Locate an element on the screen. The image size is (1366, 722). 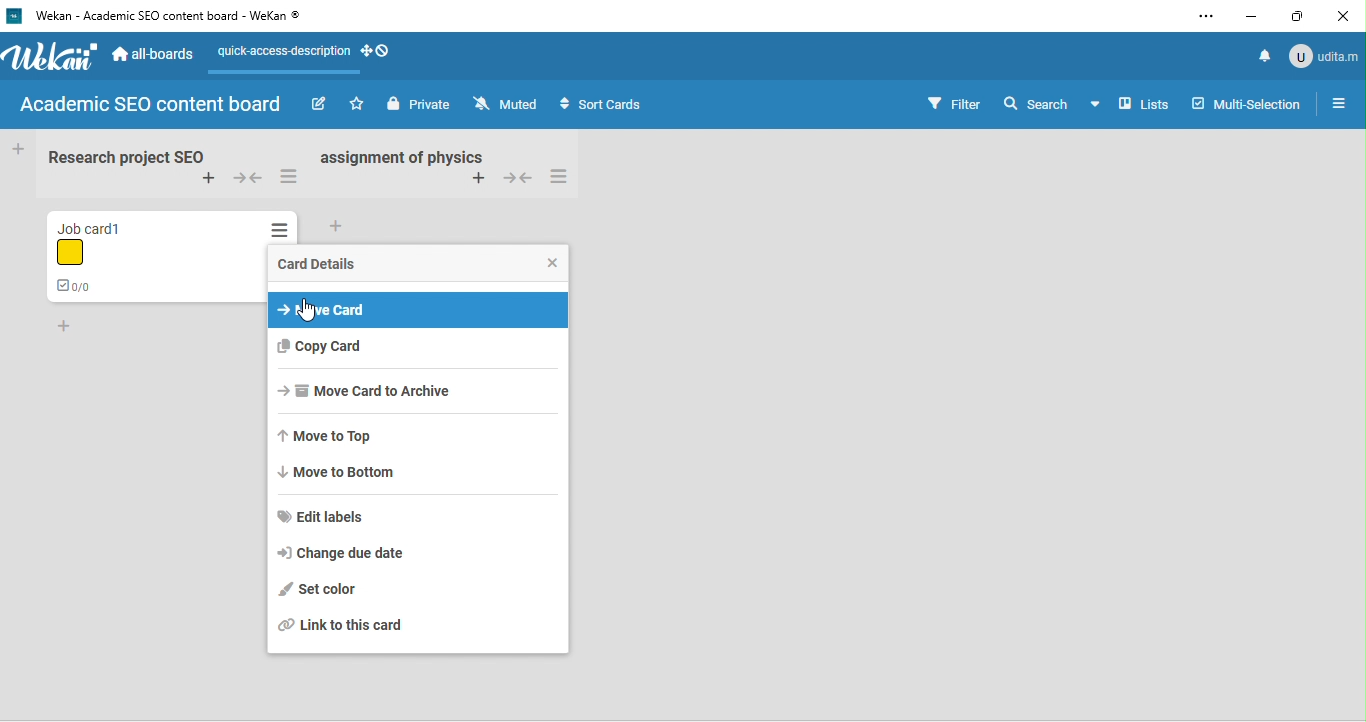
cursor movement is located at coordinates (306, 309).